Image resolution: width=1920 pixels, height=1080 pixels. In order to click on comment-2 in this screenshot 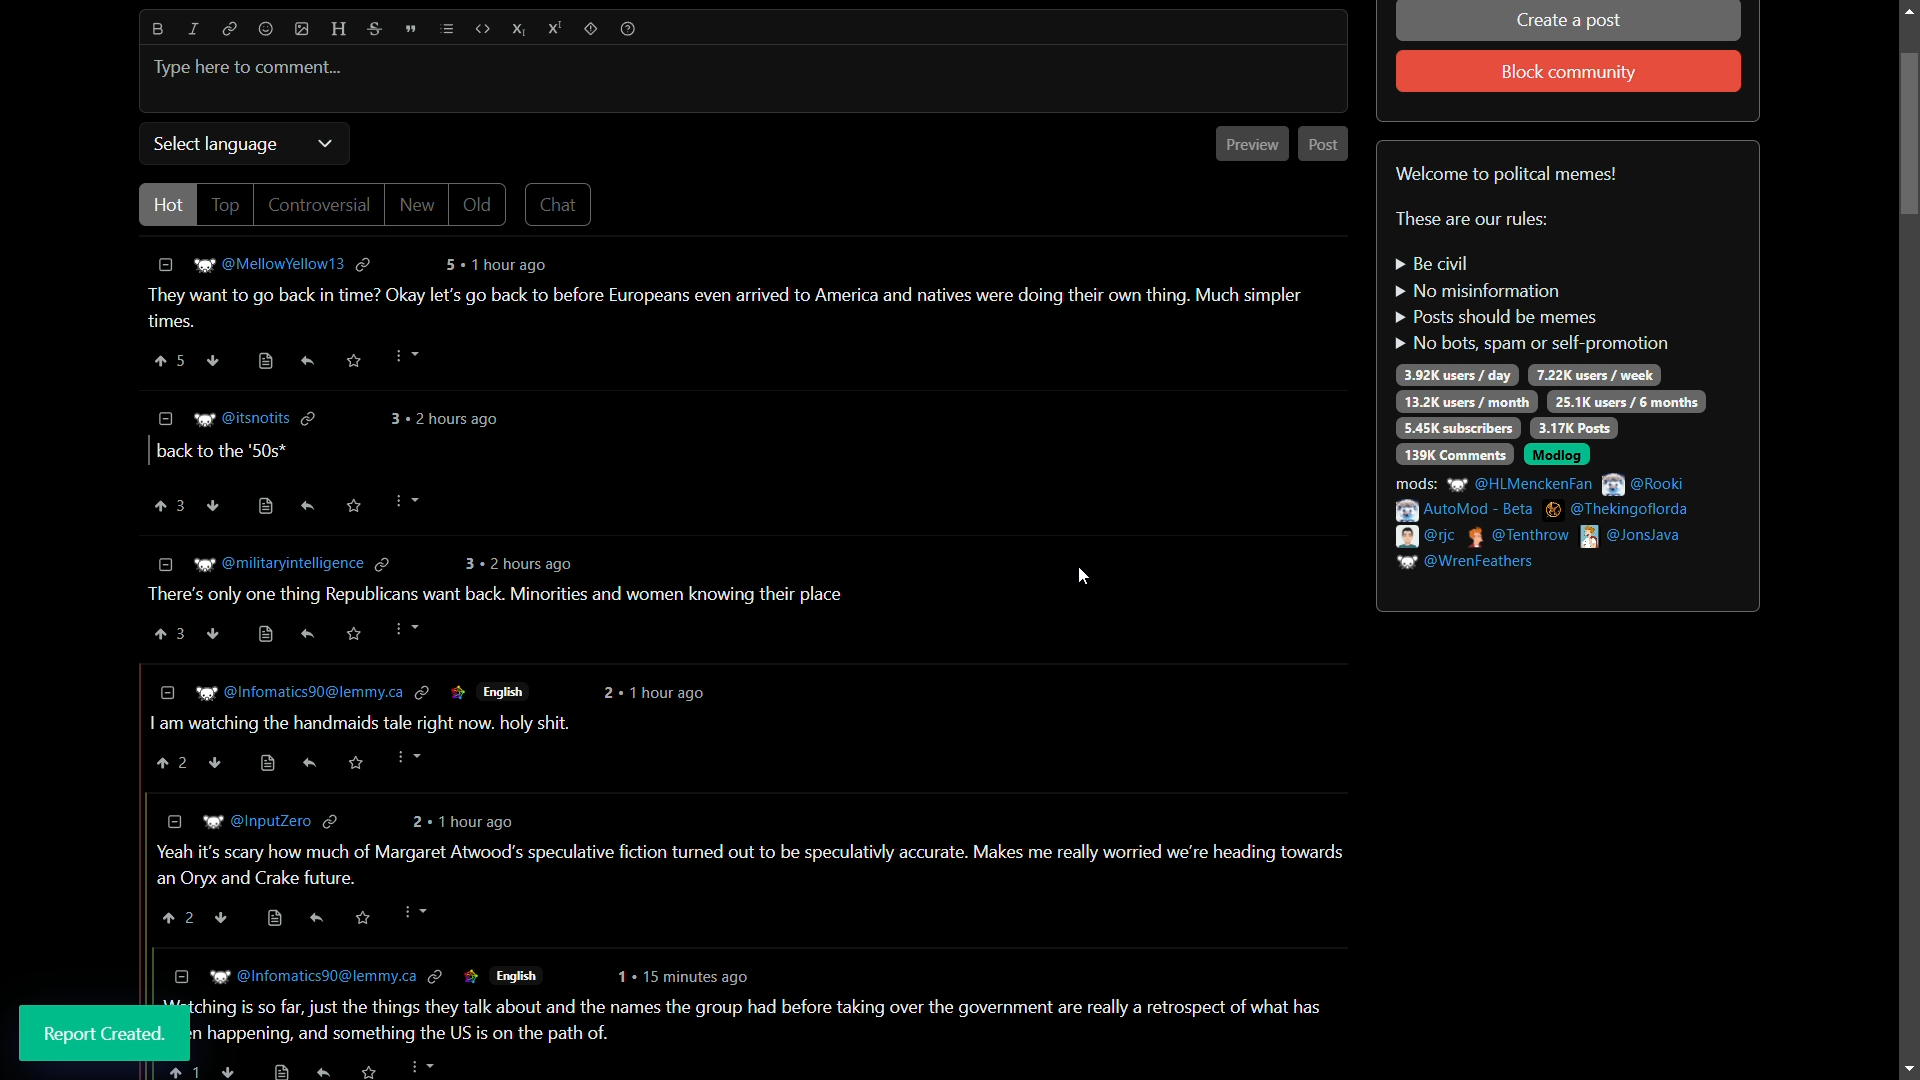, I will do `click(220, 453)`.